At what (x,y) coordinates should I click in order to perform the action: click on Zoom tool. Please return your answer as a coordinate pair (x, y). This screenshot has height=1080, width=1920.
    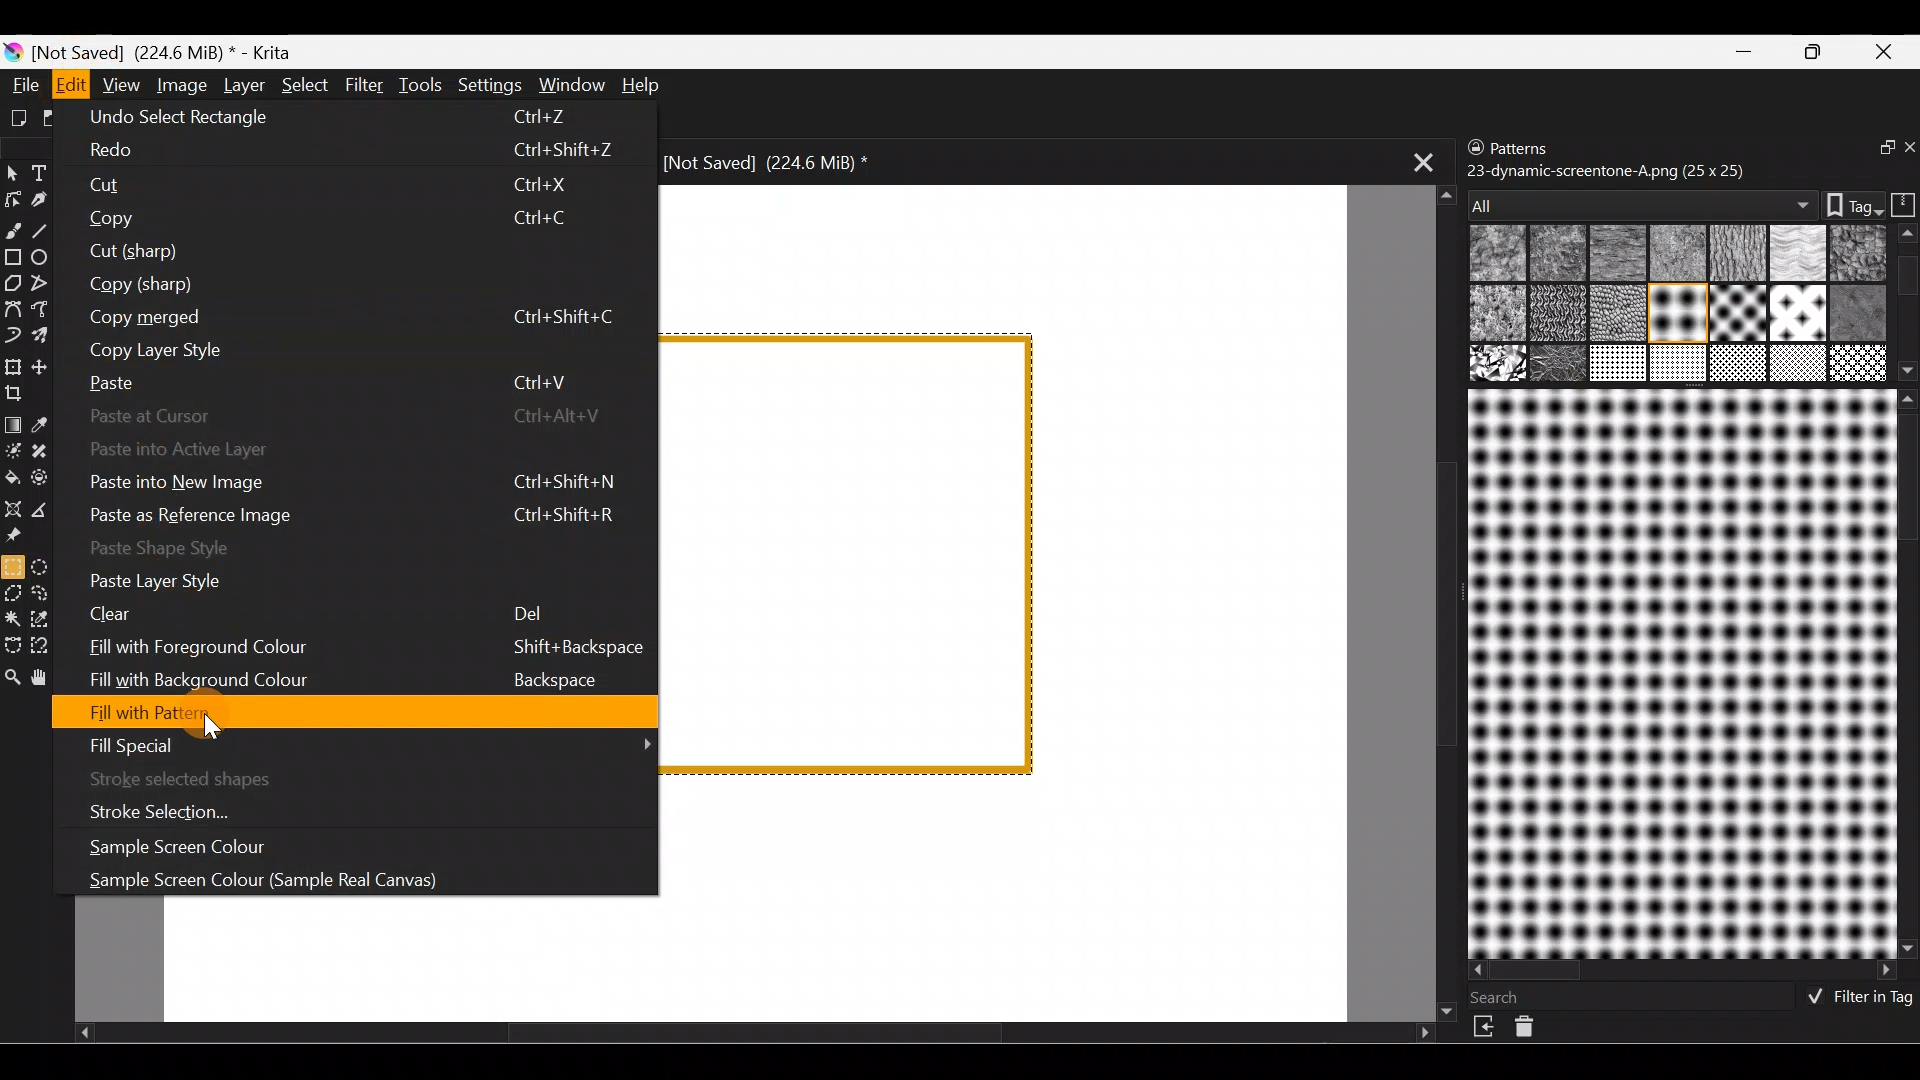
    Looking at the image, I should click on (13, 679).